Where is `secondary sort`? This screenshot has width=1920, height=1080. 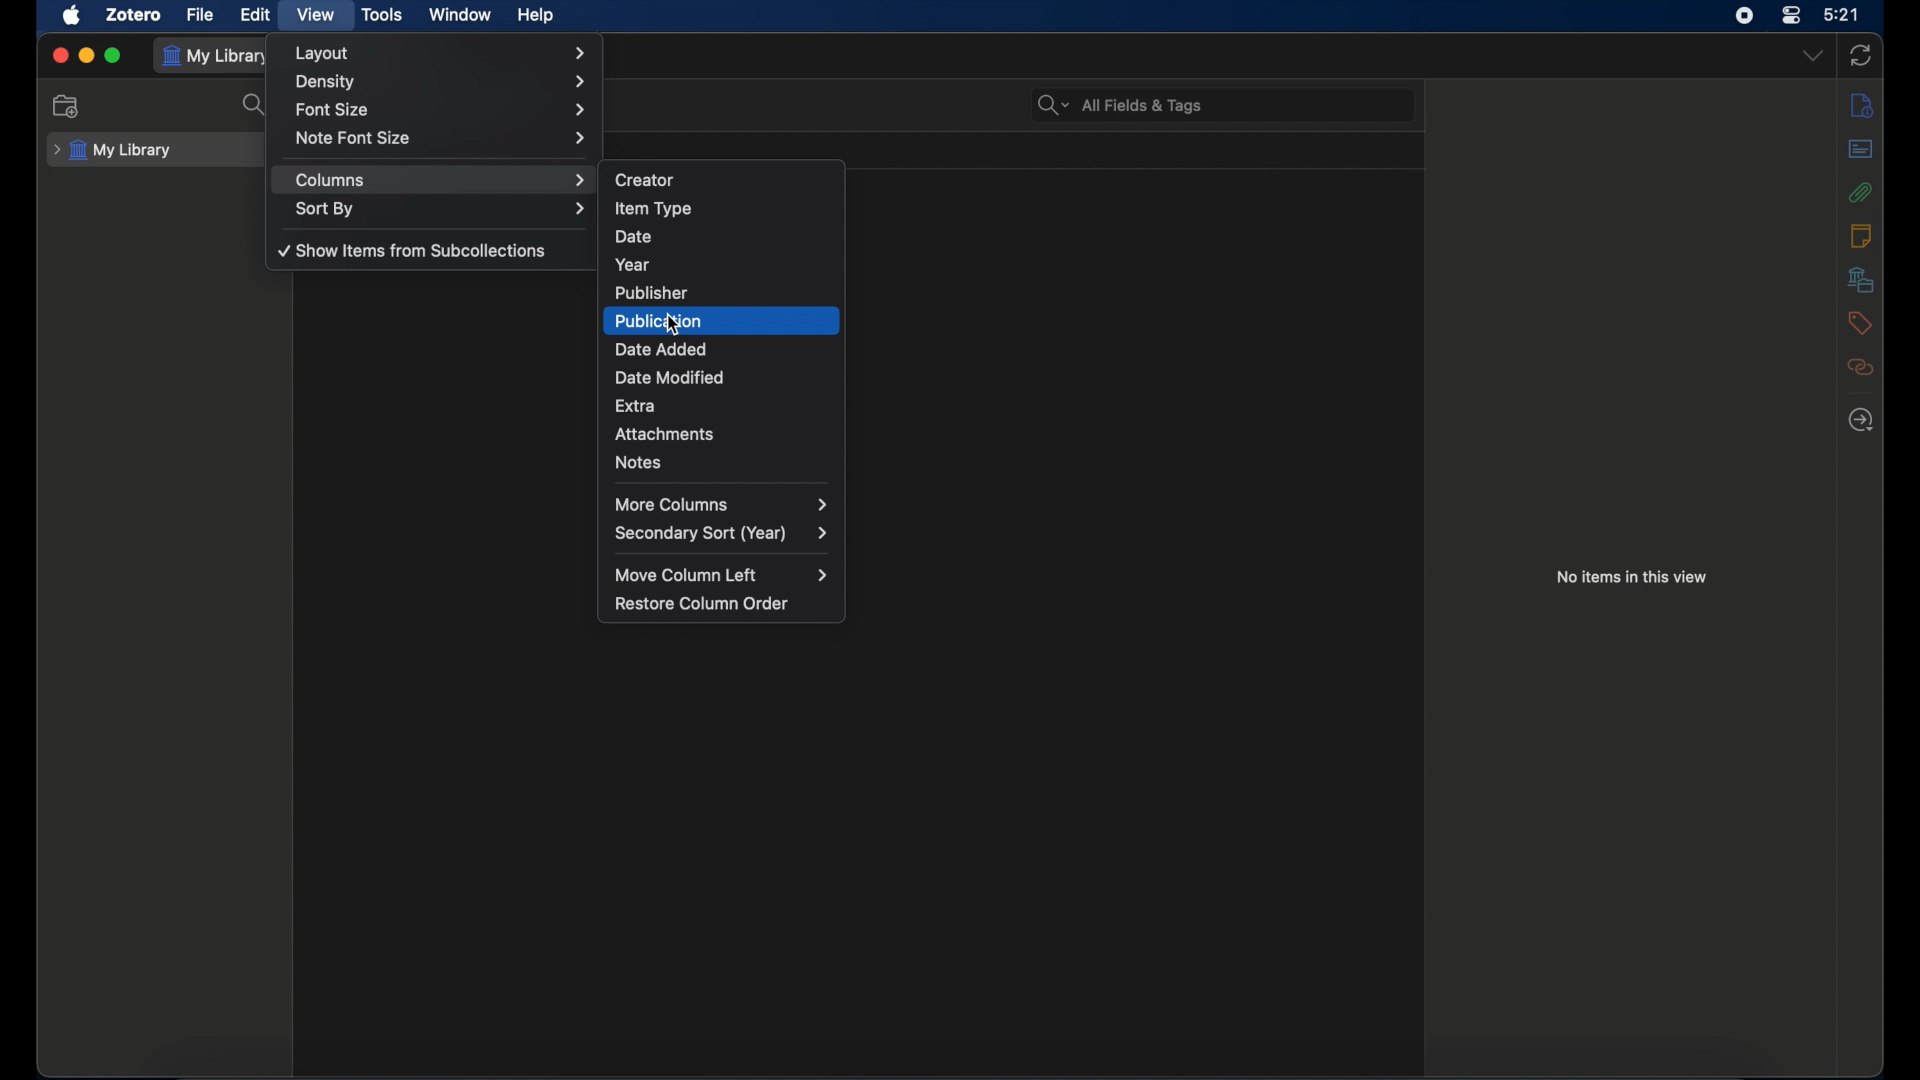 secondary sort is located at coordinates (722, 534).